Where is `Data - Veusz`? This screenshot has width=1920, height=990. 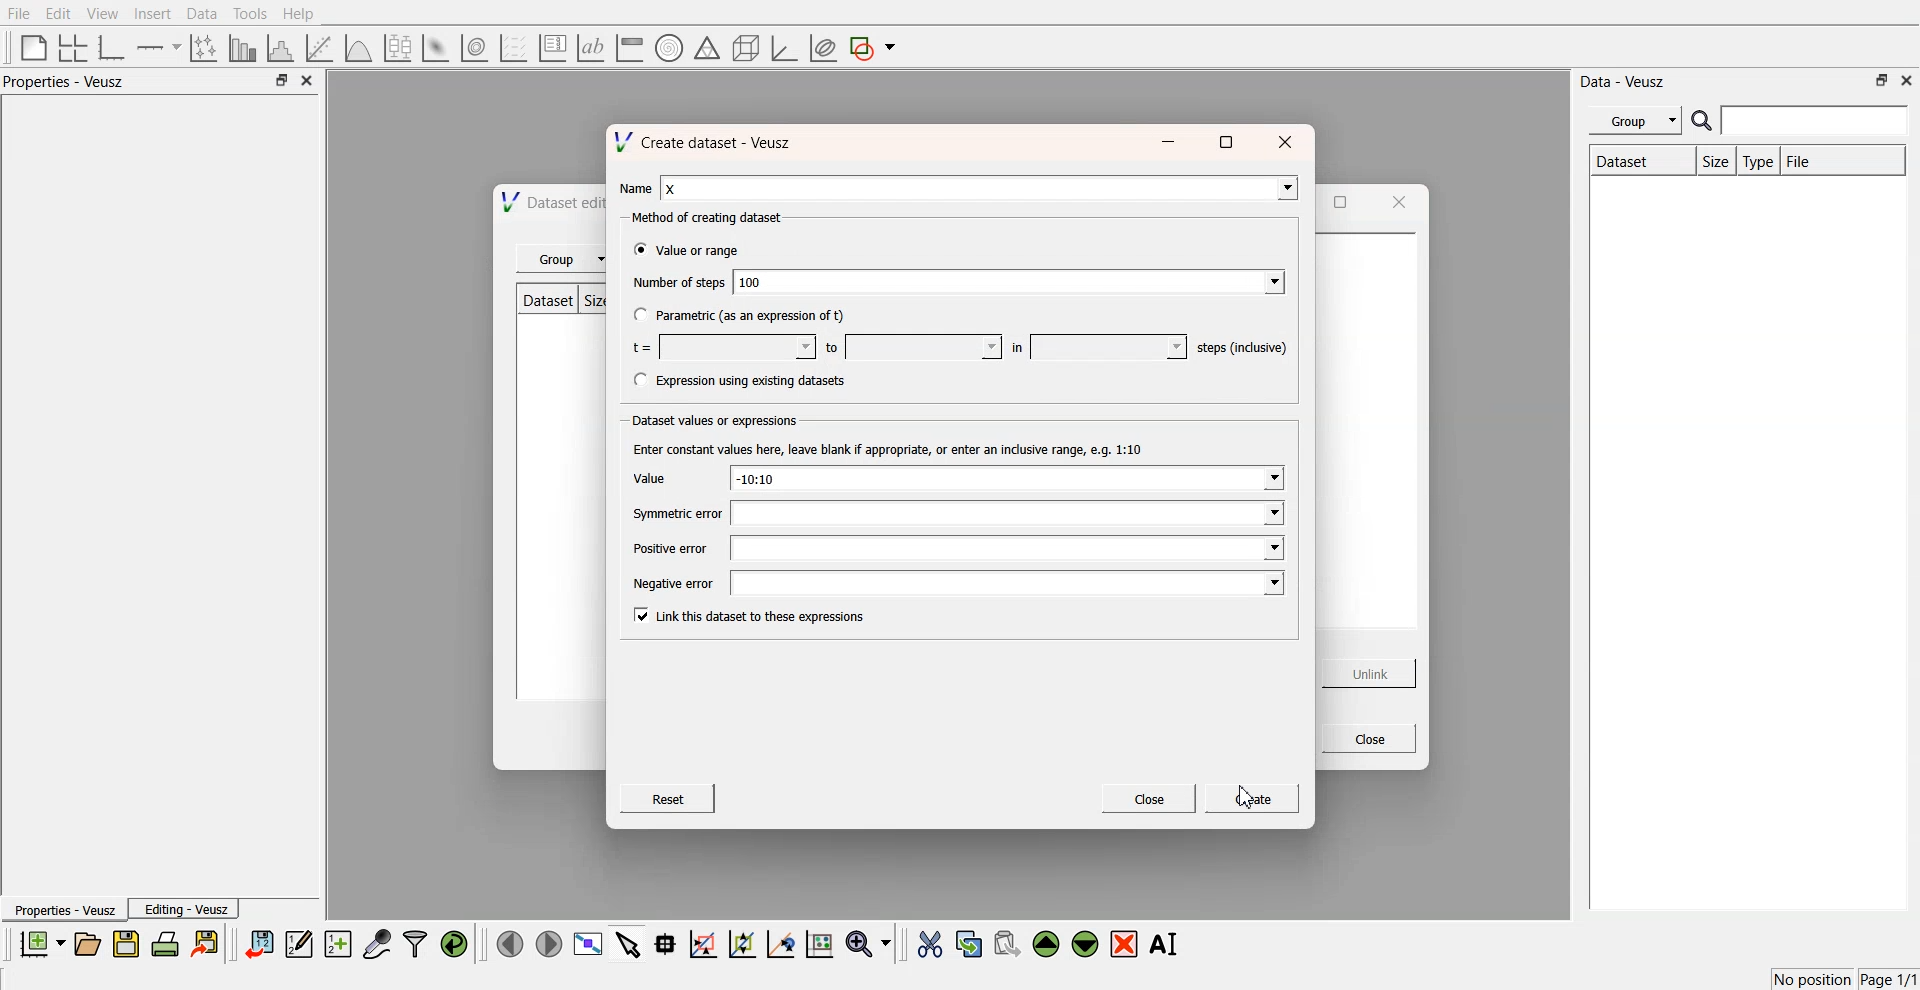 Data - Veusz is located at coordinates (1624, 82).